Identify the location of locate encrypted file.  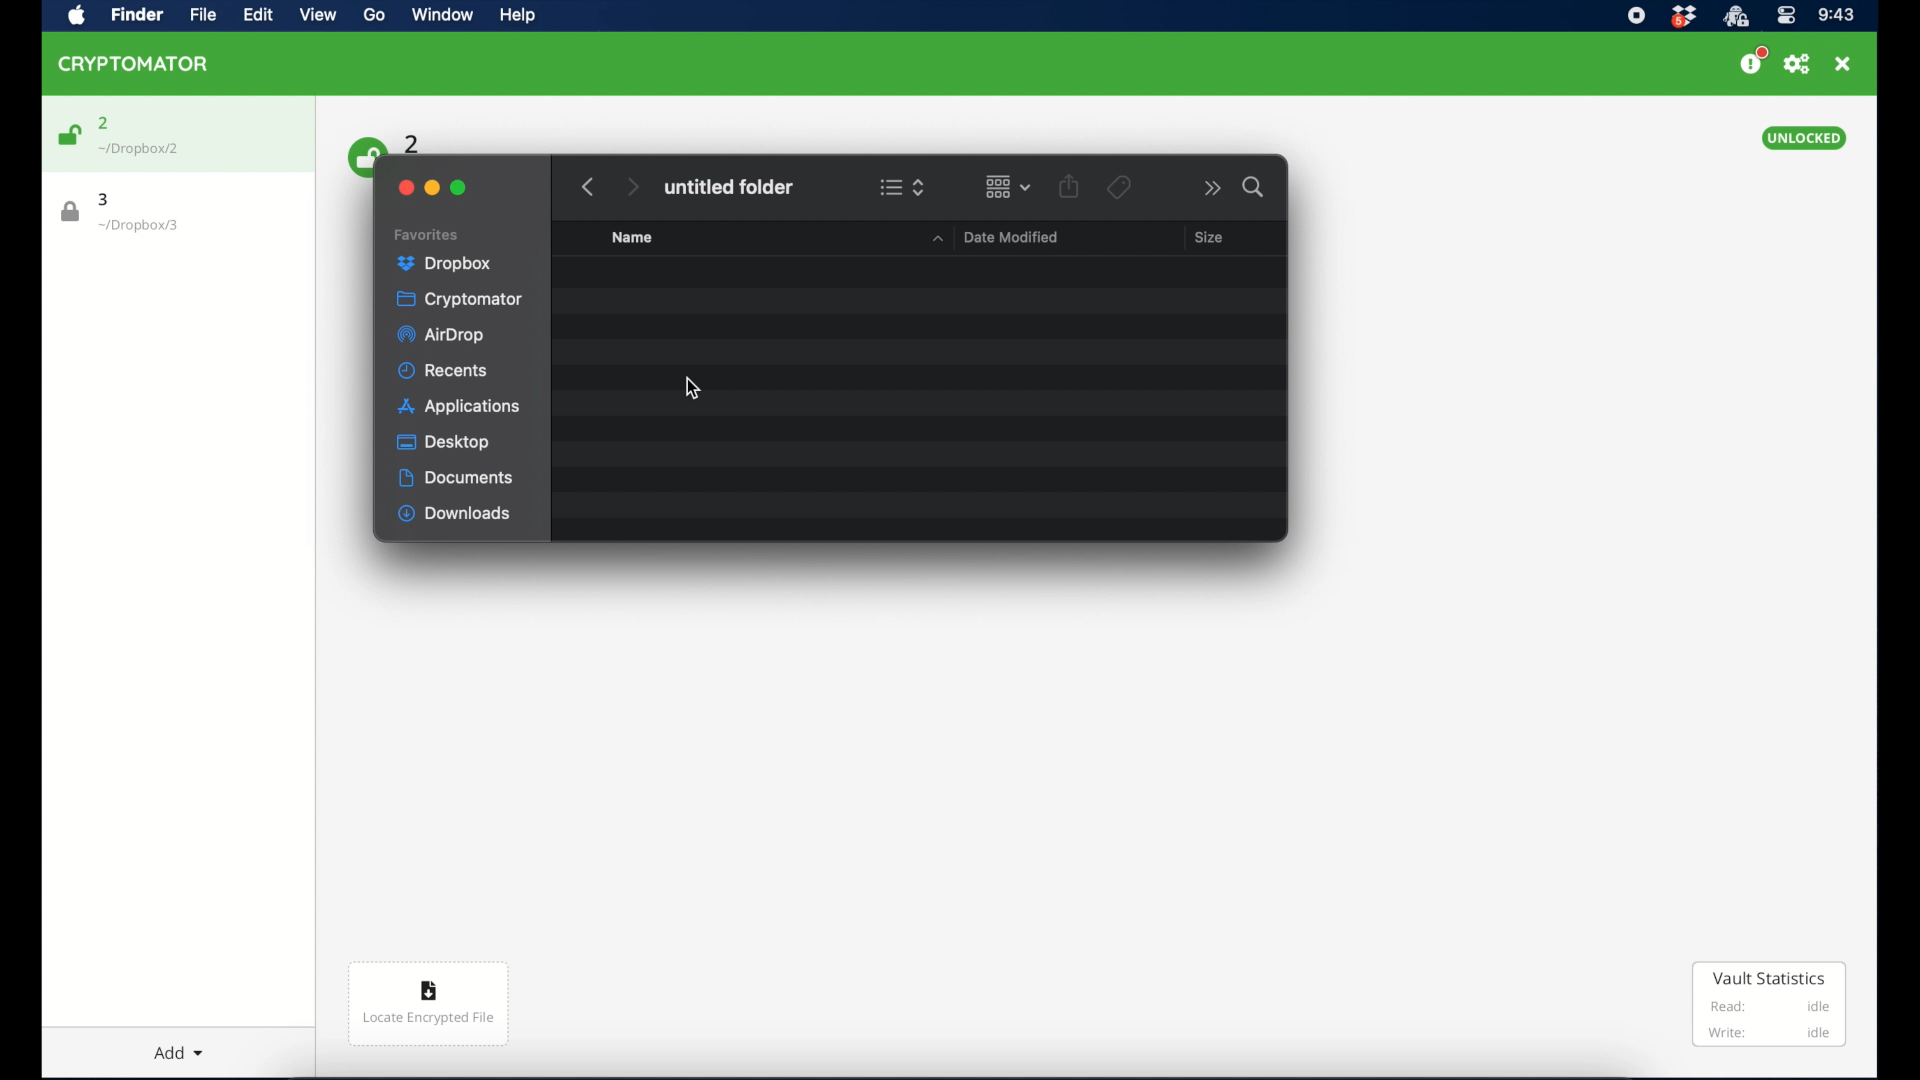
(428, 1004).